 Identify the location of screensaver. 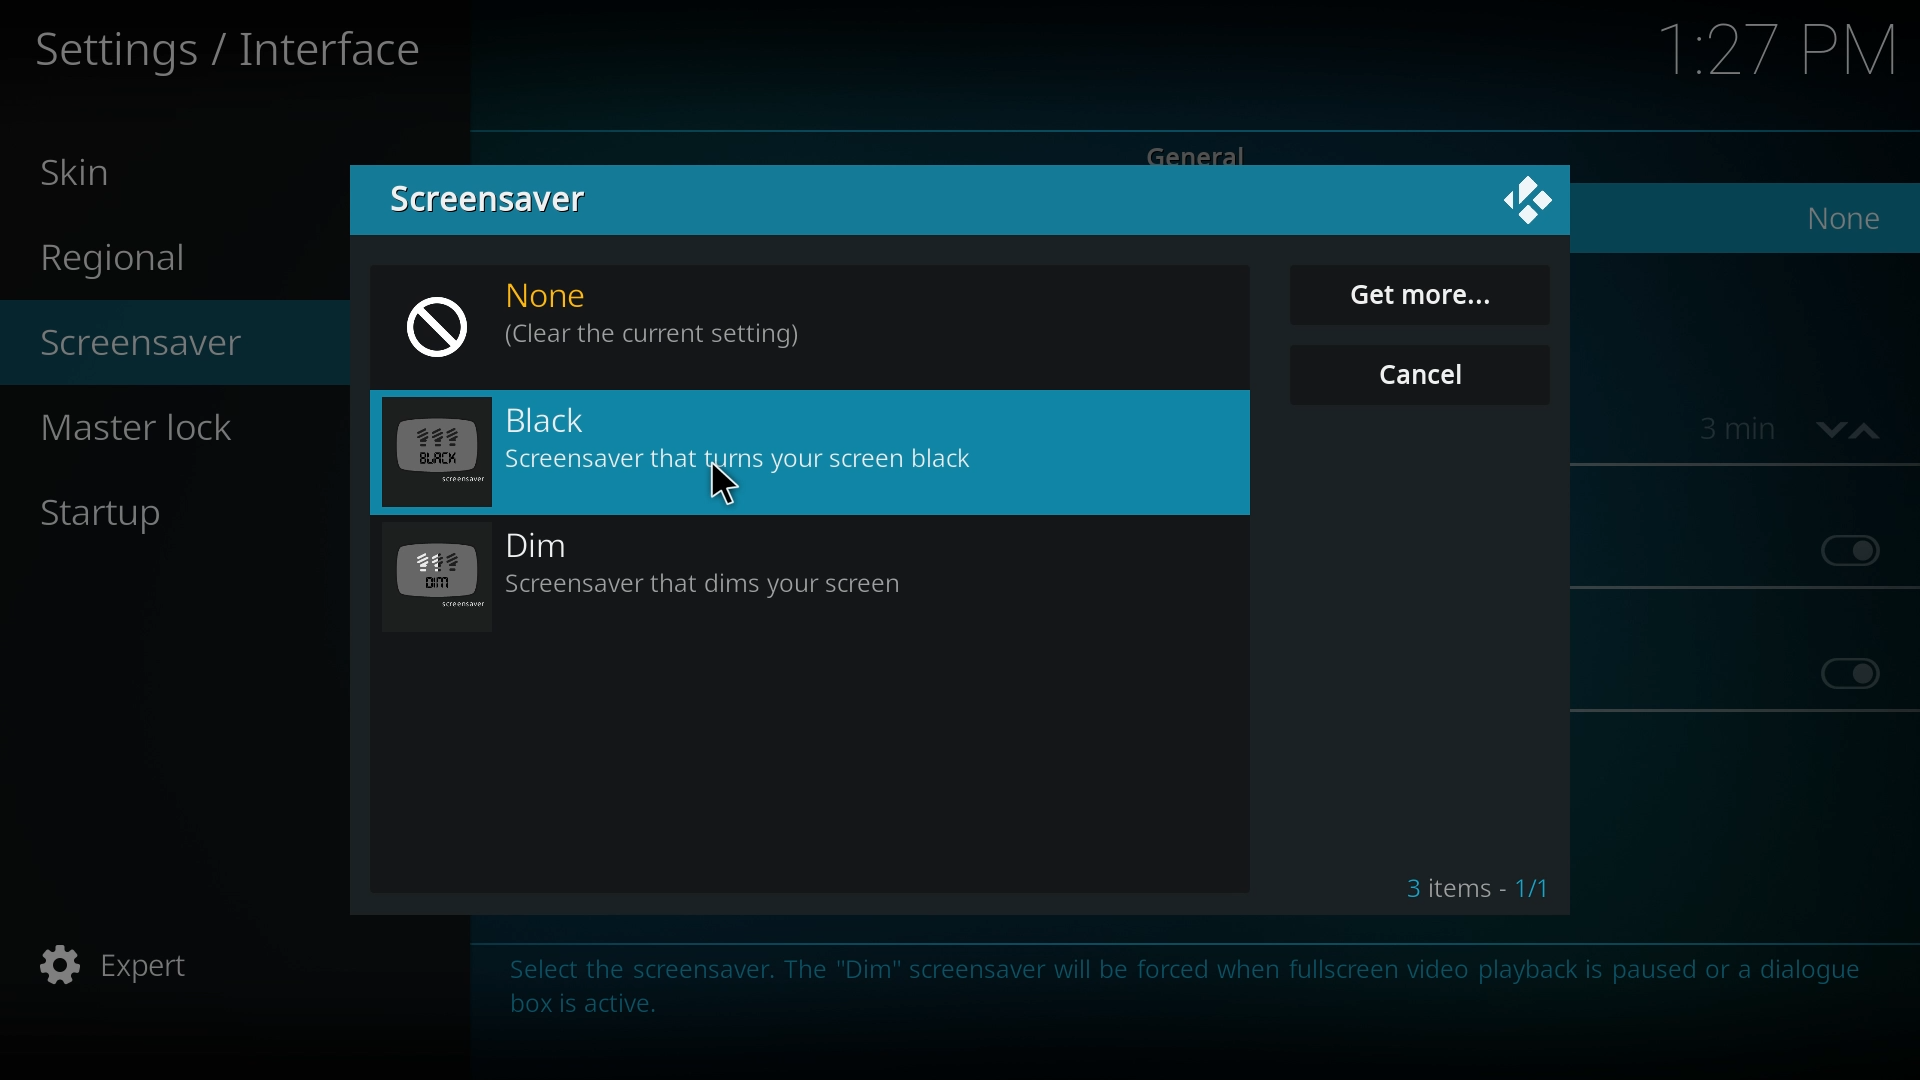
(493, 199).